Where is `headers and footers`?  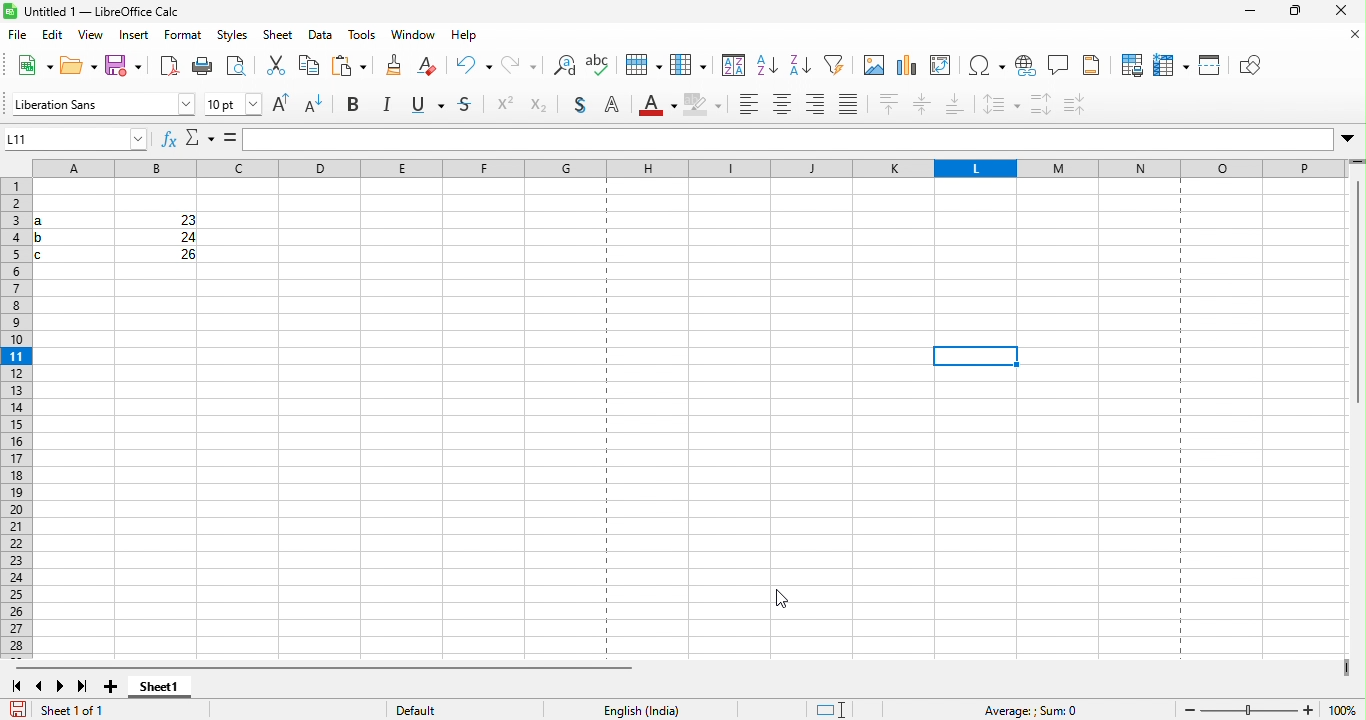
headers and footers is located at coordinates (1095, 67).